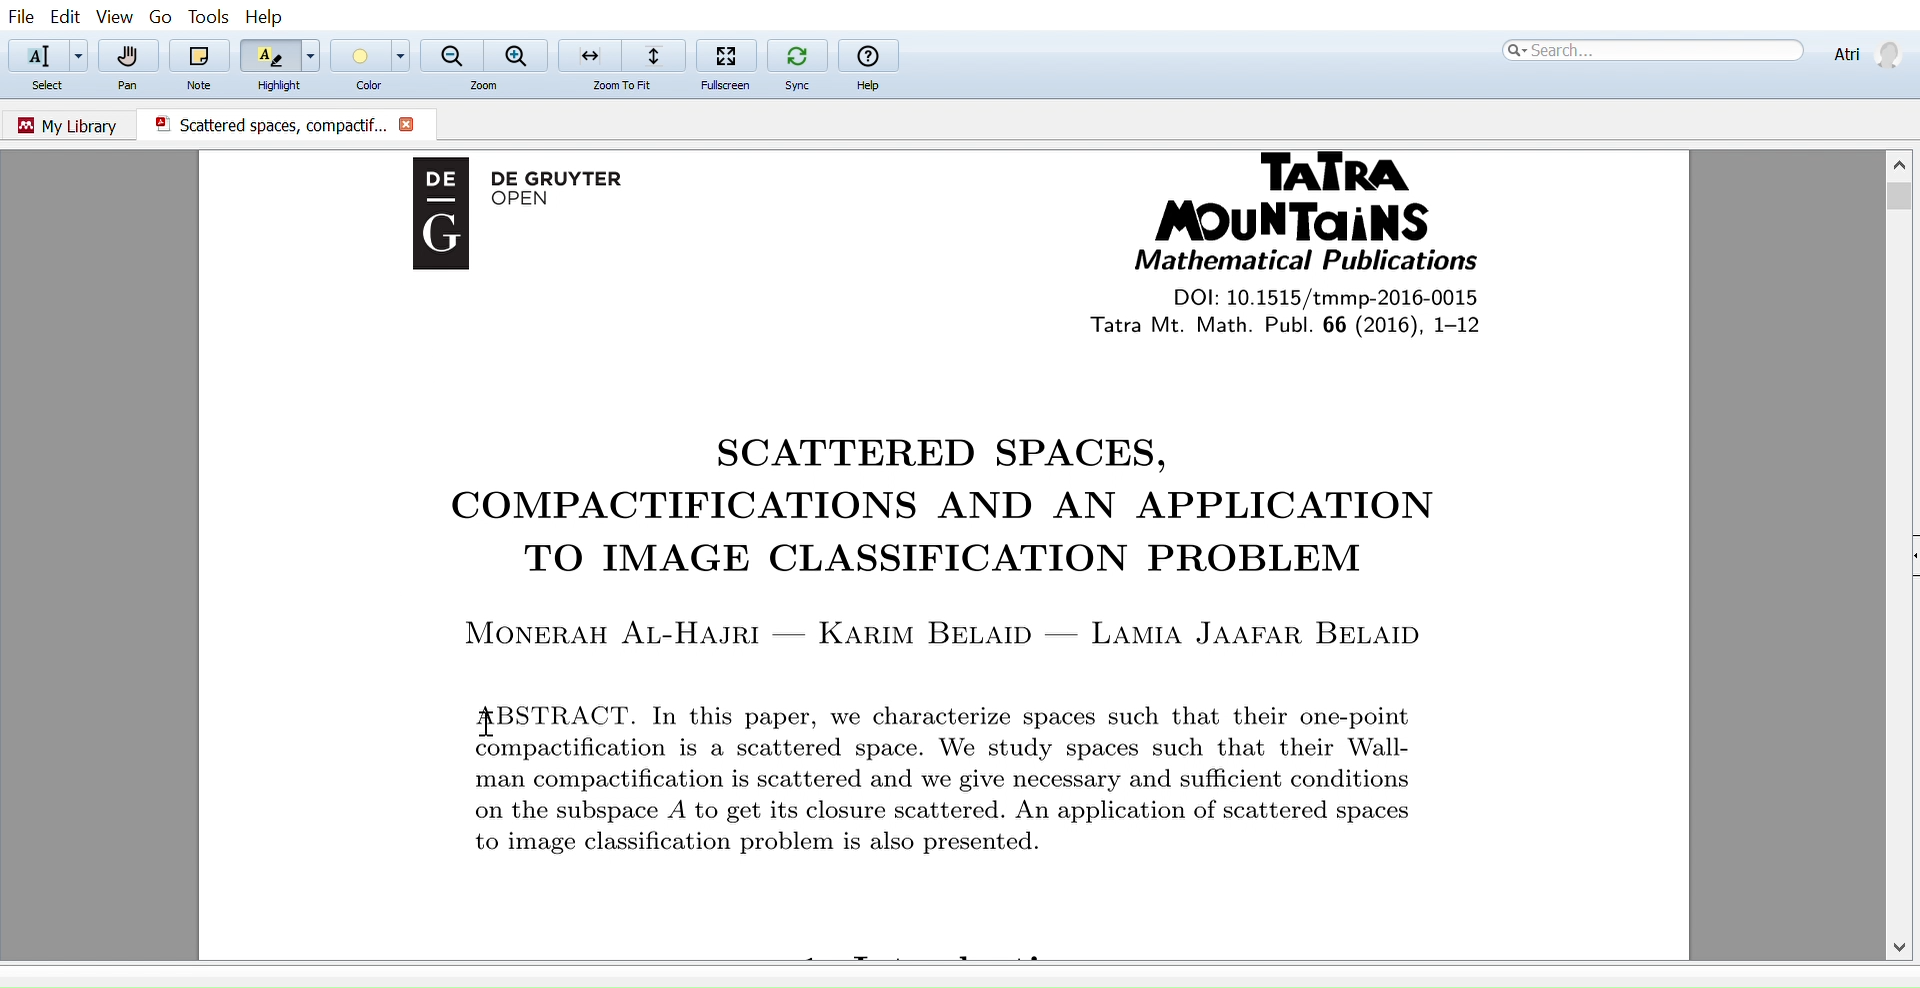  What do you see at coordinates (1864, 52) in the screenshot?
I see `Profile` at bounding box center [1864, 52].